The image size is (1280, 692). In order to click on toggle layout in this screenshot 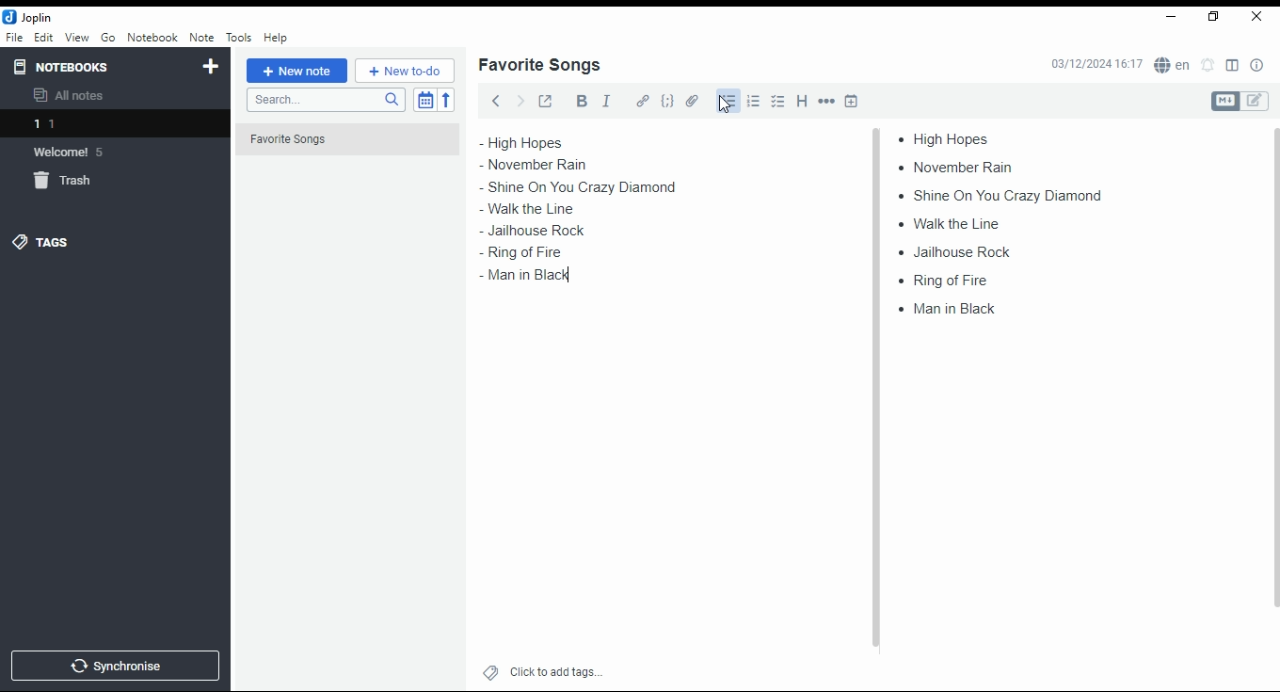, I will do `click(1233, 66)`.